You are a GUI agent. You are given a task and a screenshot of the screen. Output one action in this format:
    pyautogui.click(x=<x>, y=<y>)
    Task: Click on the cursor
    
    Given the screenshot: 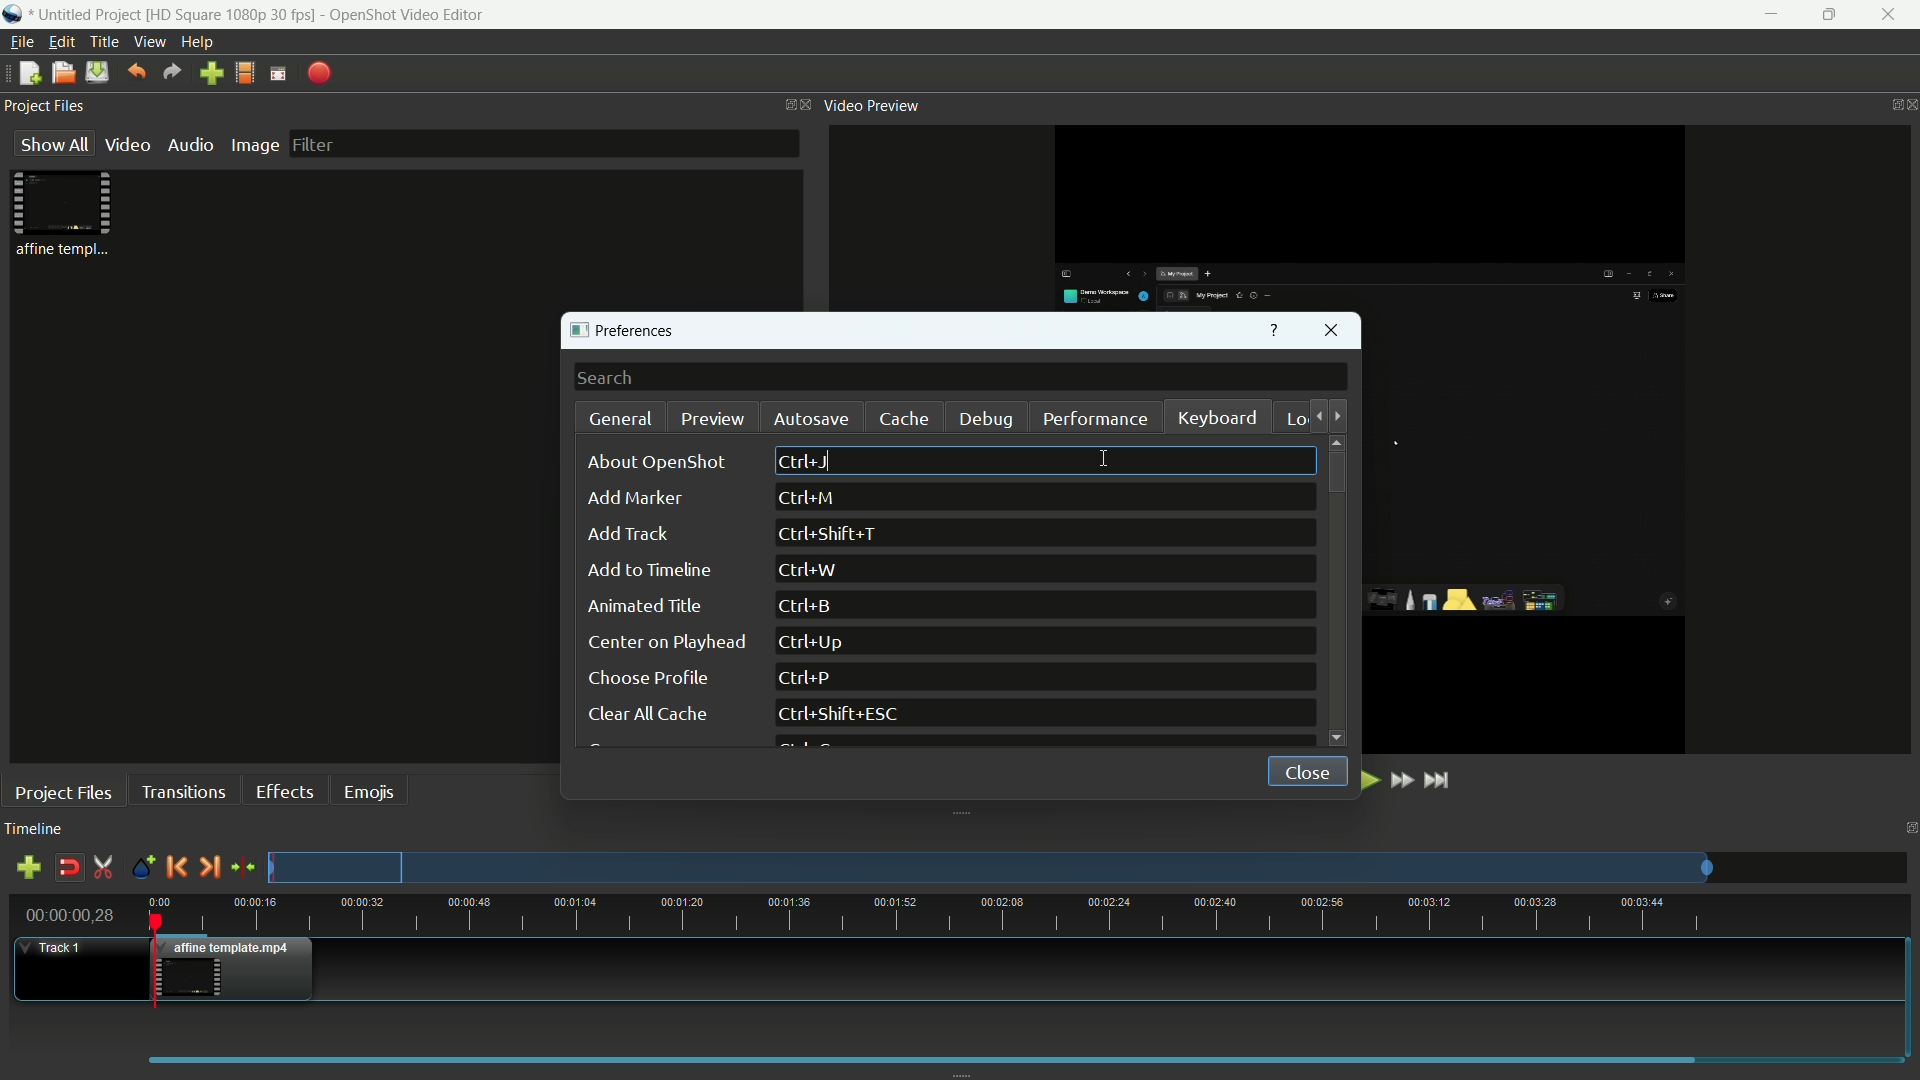 What is the action you would take?
    pyautogui.click(x=1106, y=459)
    